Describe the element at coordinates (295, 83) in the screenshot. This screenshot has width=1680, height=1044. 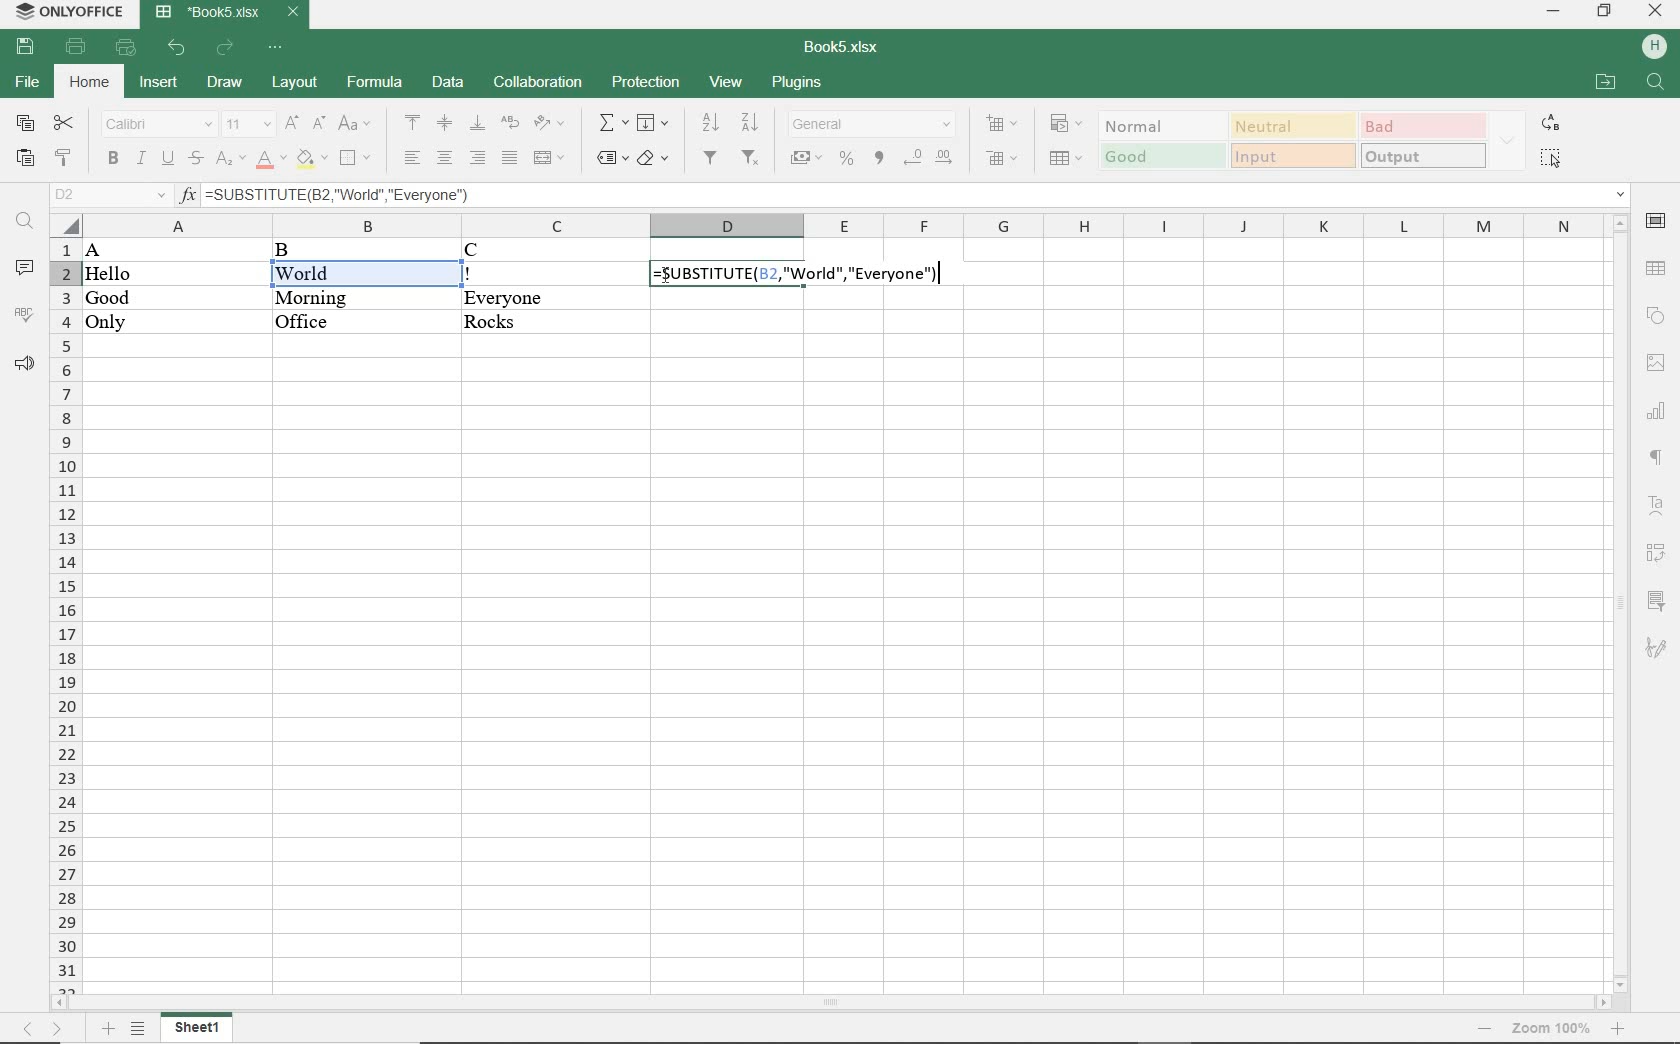
I see `layout` at that location.